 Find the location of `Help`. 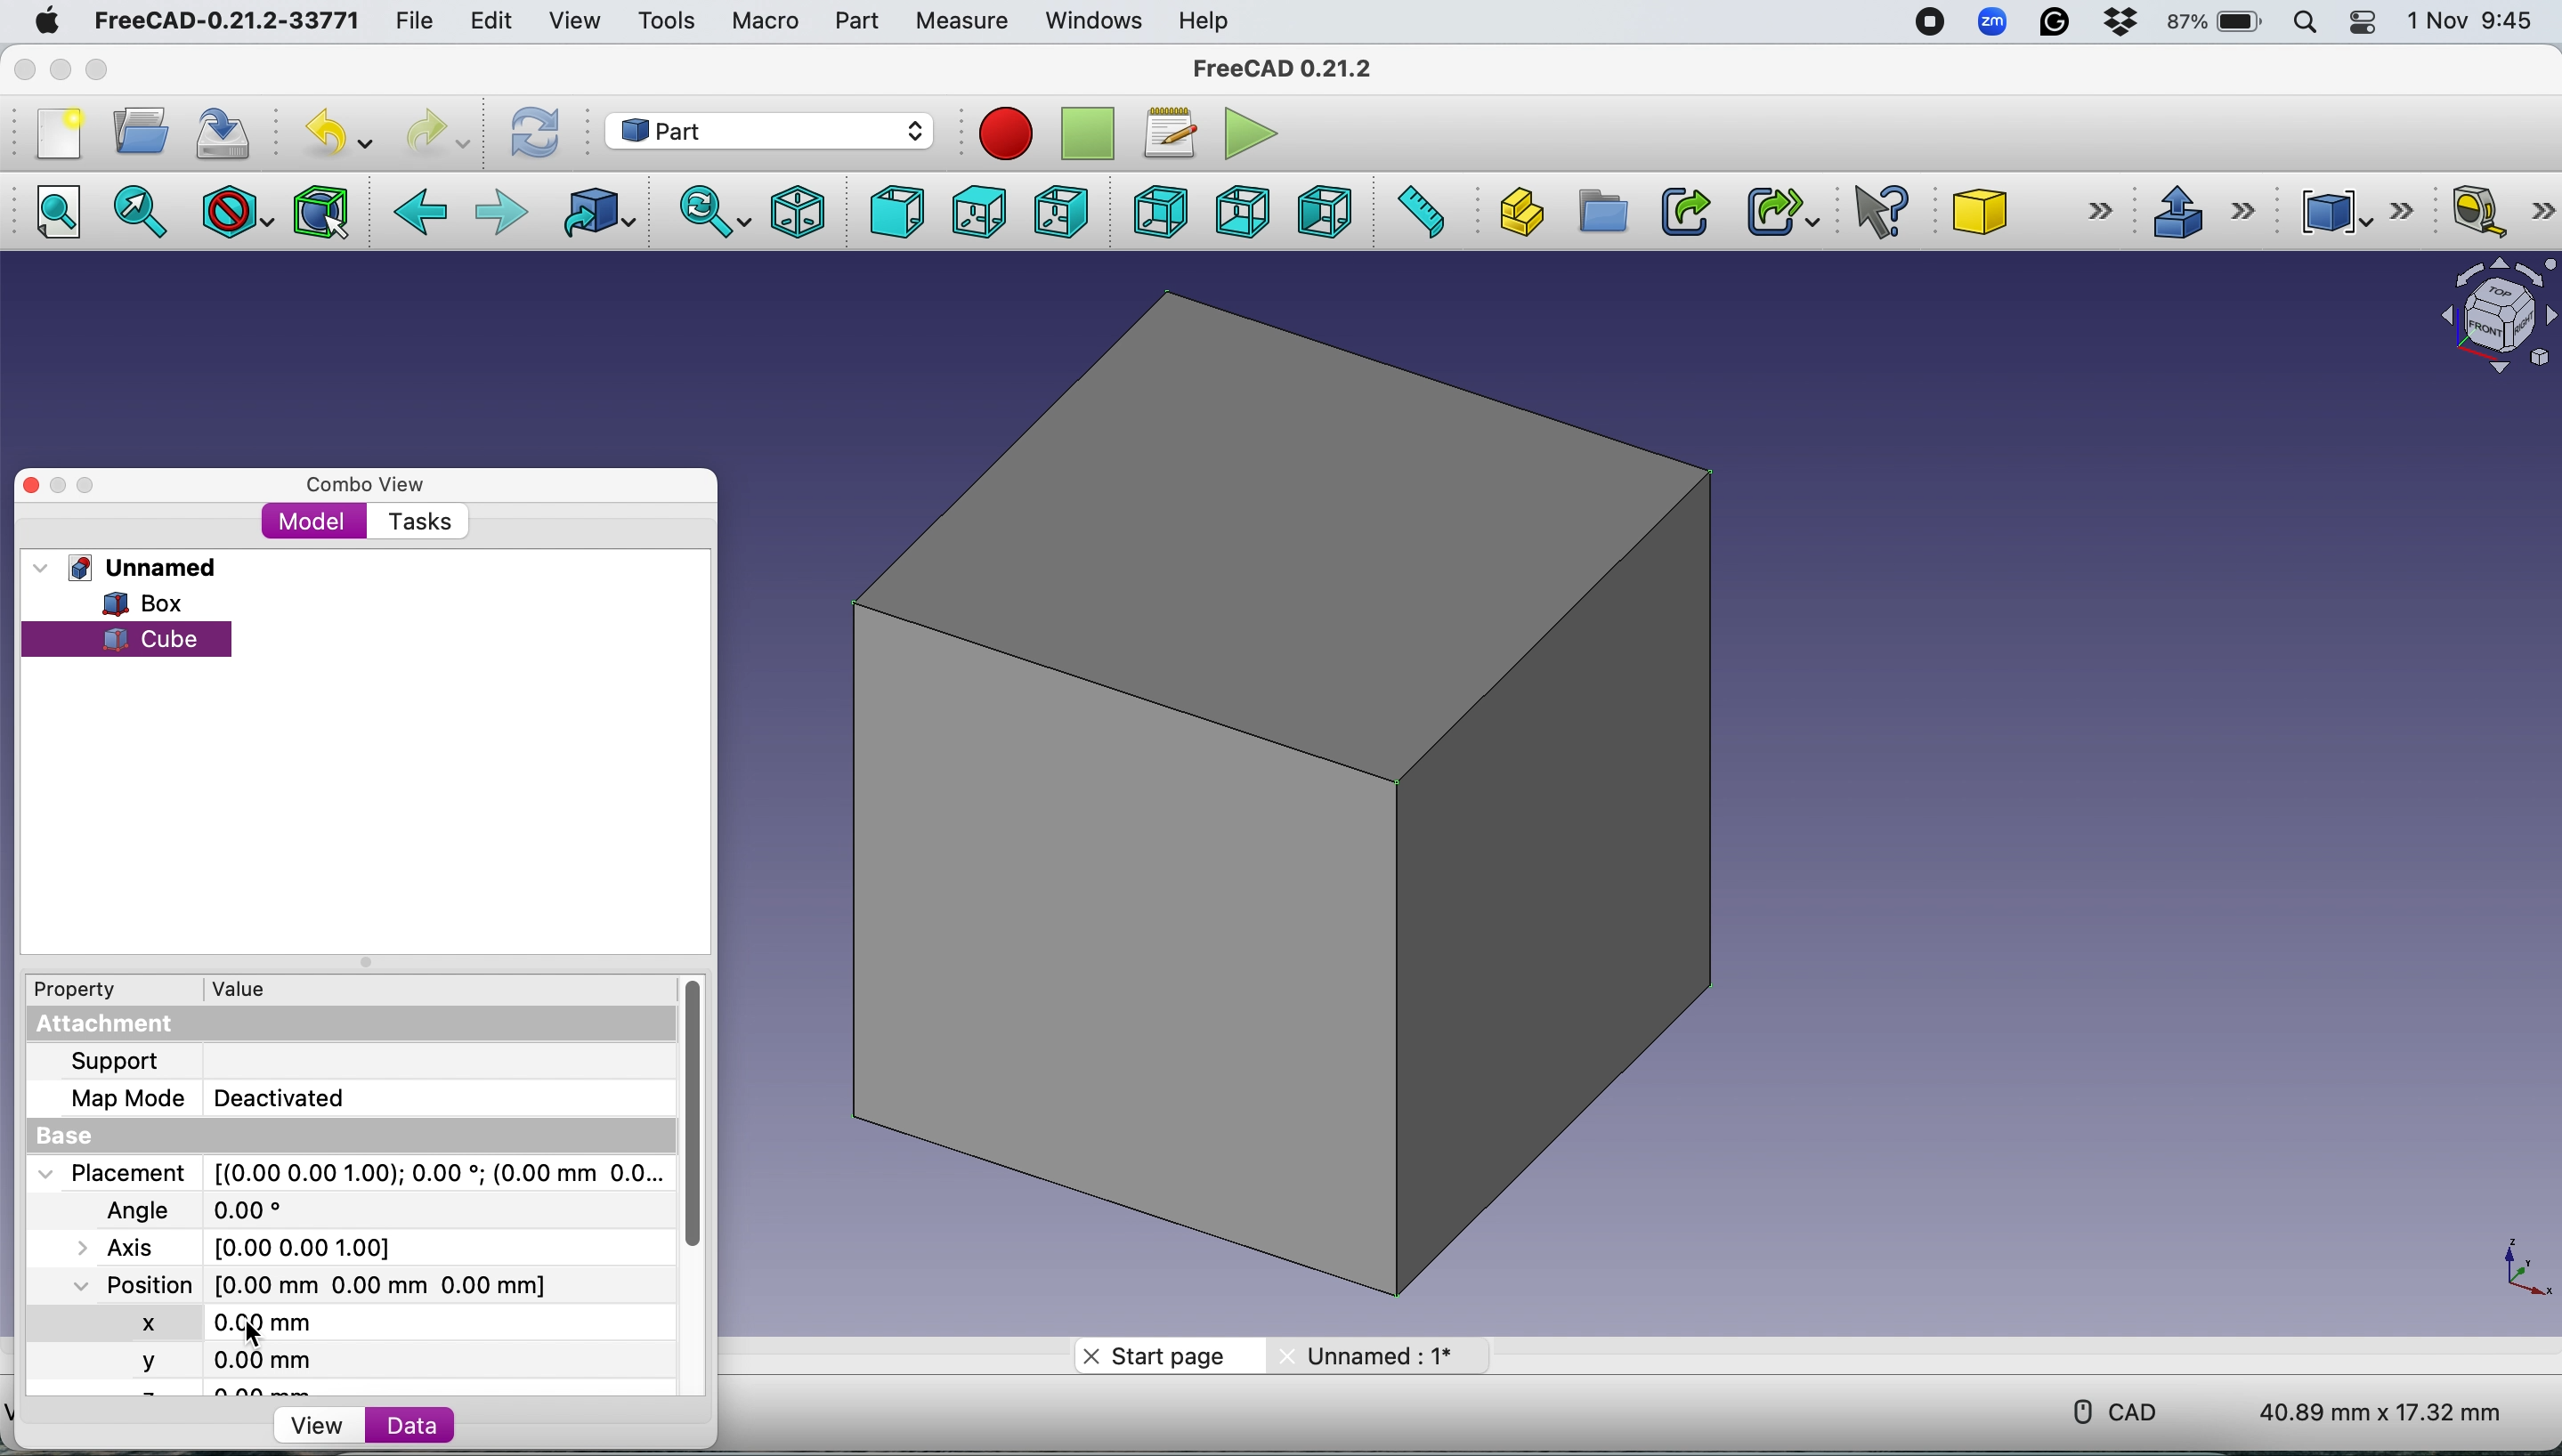

Help is located at coordinates (1205, 20).